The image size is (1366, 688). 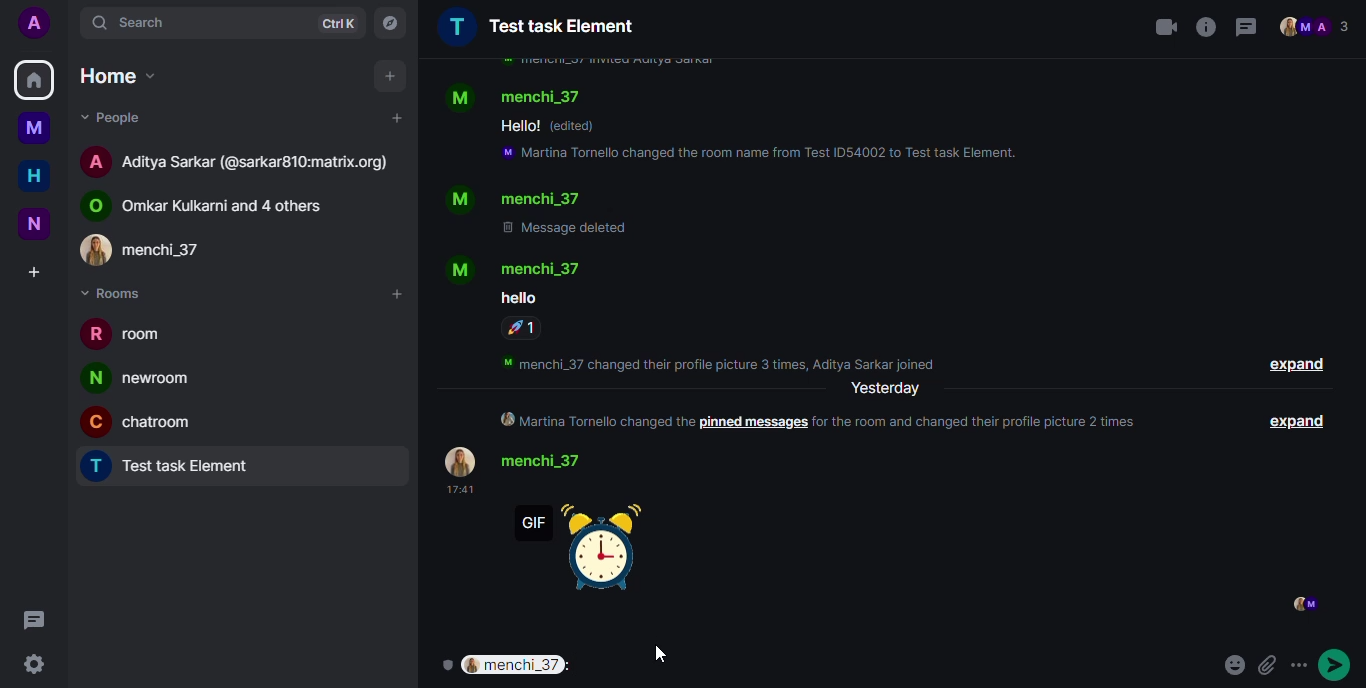 What do you see at coordinates (606, 62) in the screenshot?
I see `info` at bounding box center [606, 62].